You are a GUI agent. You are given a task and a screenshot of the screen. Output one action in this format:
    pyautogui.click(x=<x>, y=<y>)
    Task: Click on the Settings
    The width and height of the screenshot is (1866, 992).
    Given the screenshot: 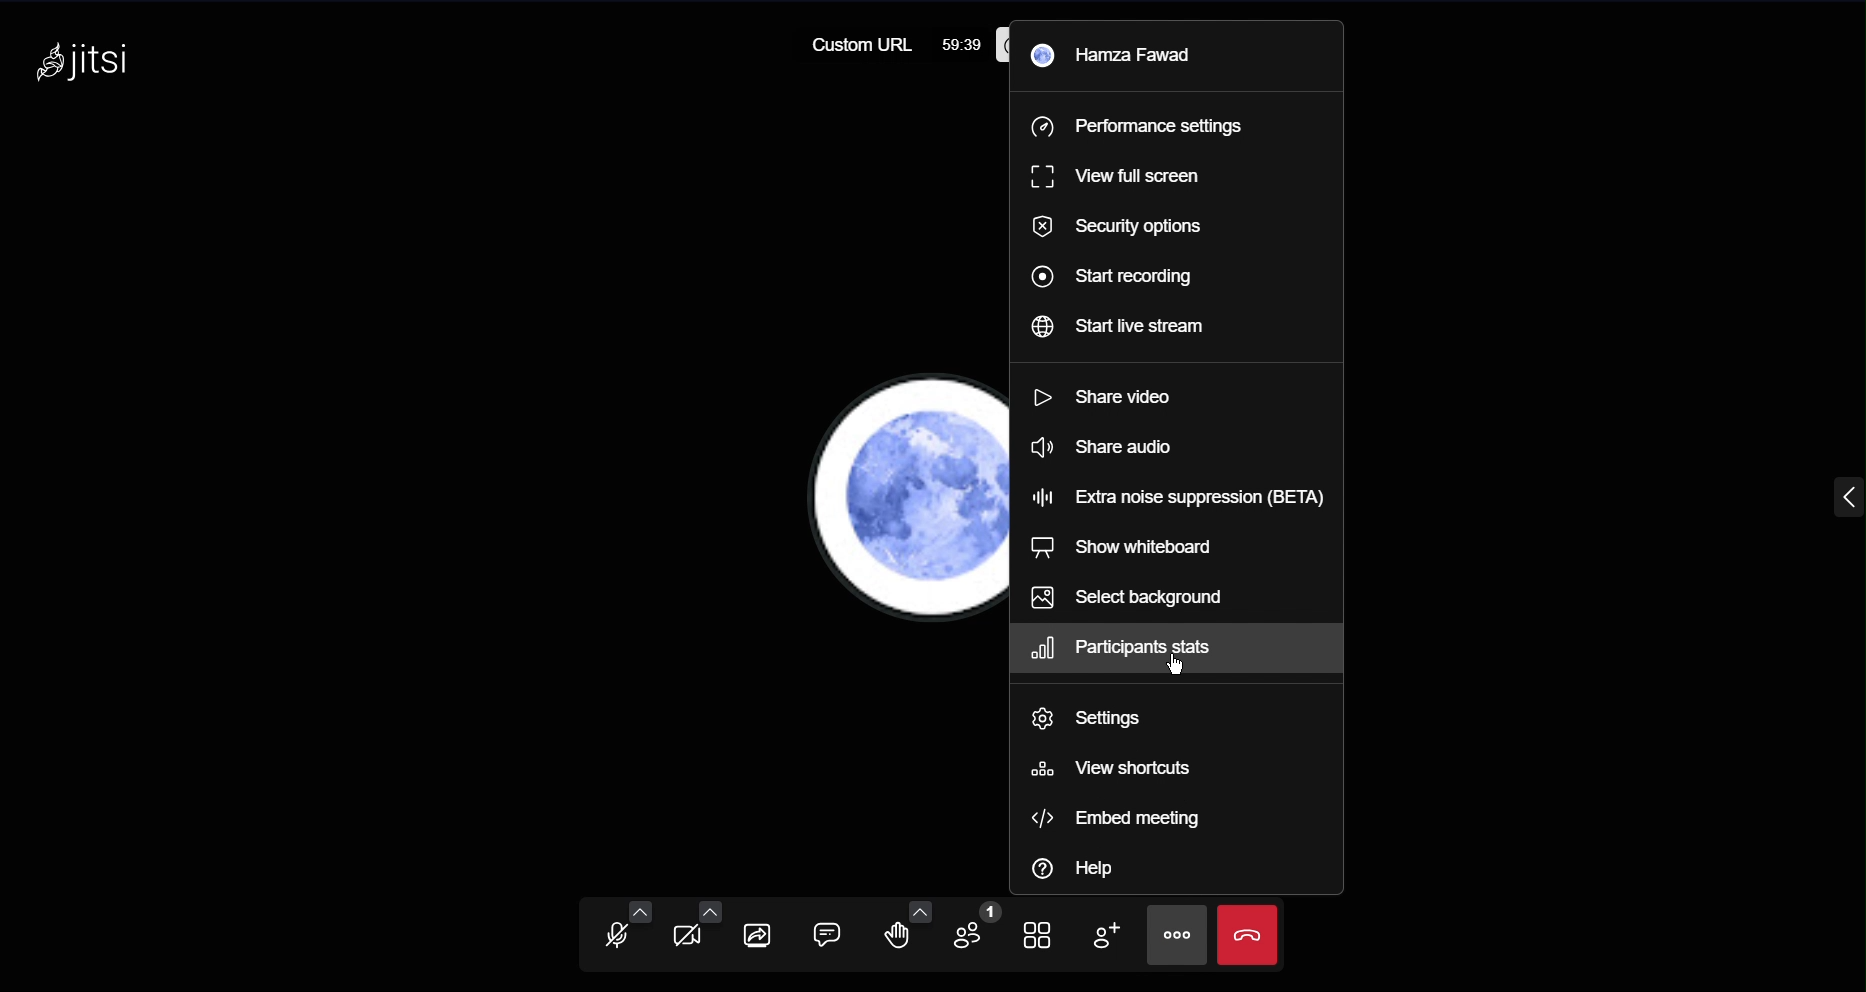 What is the action you would take?
    pyautogui.click(x=1087, y=719)
    